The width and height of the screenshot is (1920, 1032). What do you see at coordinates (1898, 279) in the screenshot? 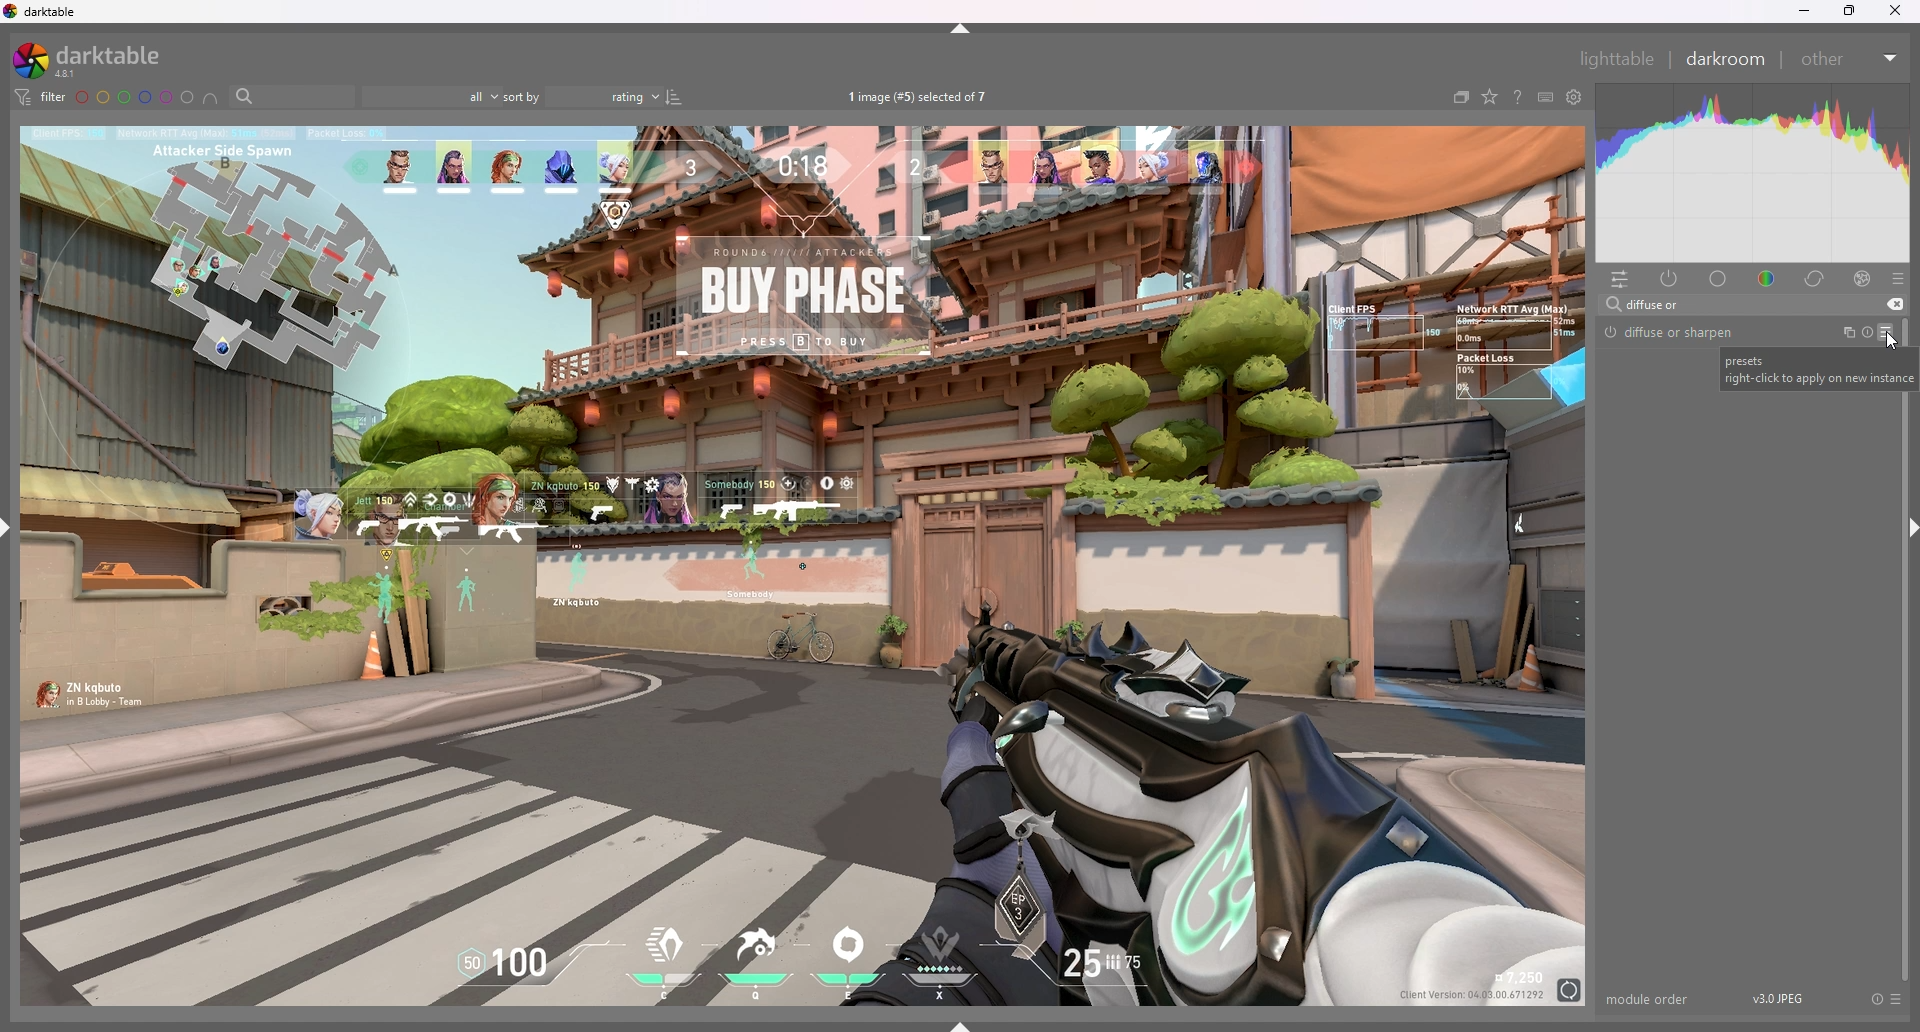
I see `presets` at bounding box center [1898, 279].